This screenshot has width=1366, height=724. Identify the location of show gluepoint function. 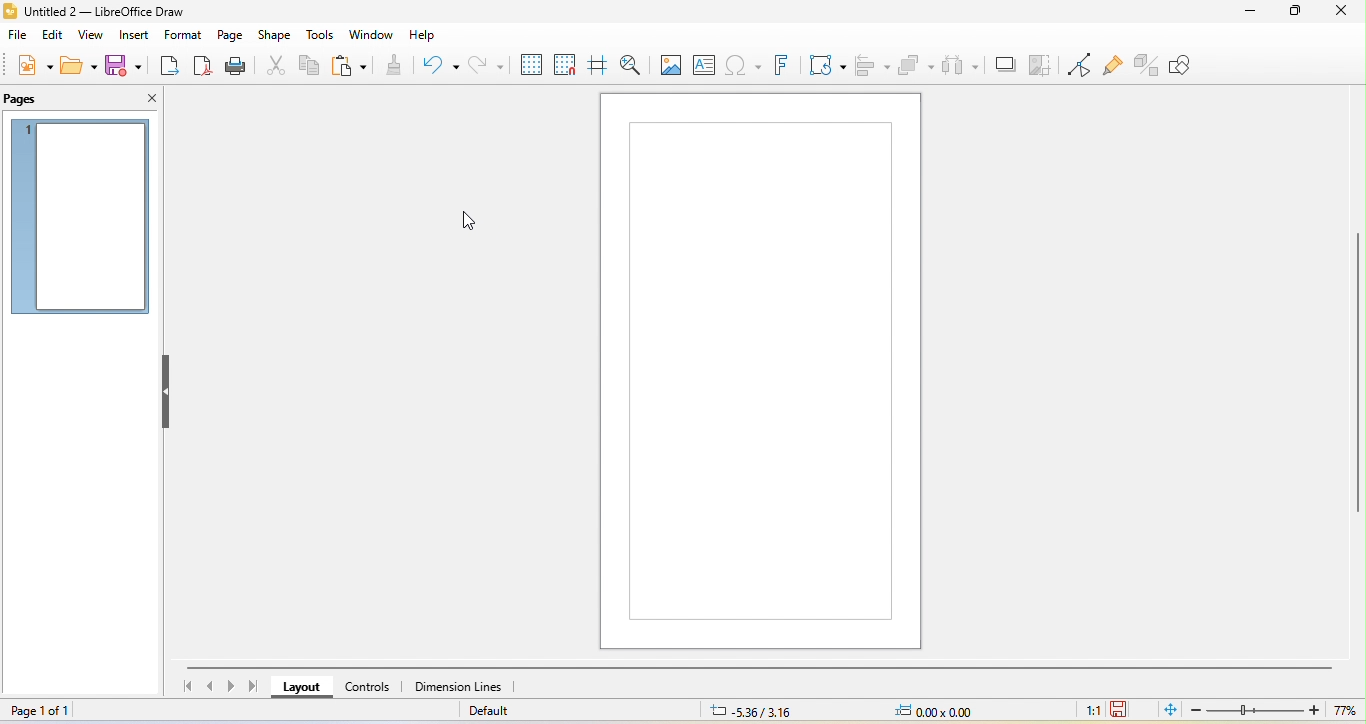
(1110, 66).